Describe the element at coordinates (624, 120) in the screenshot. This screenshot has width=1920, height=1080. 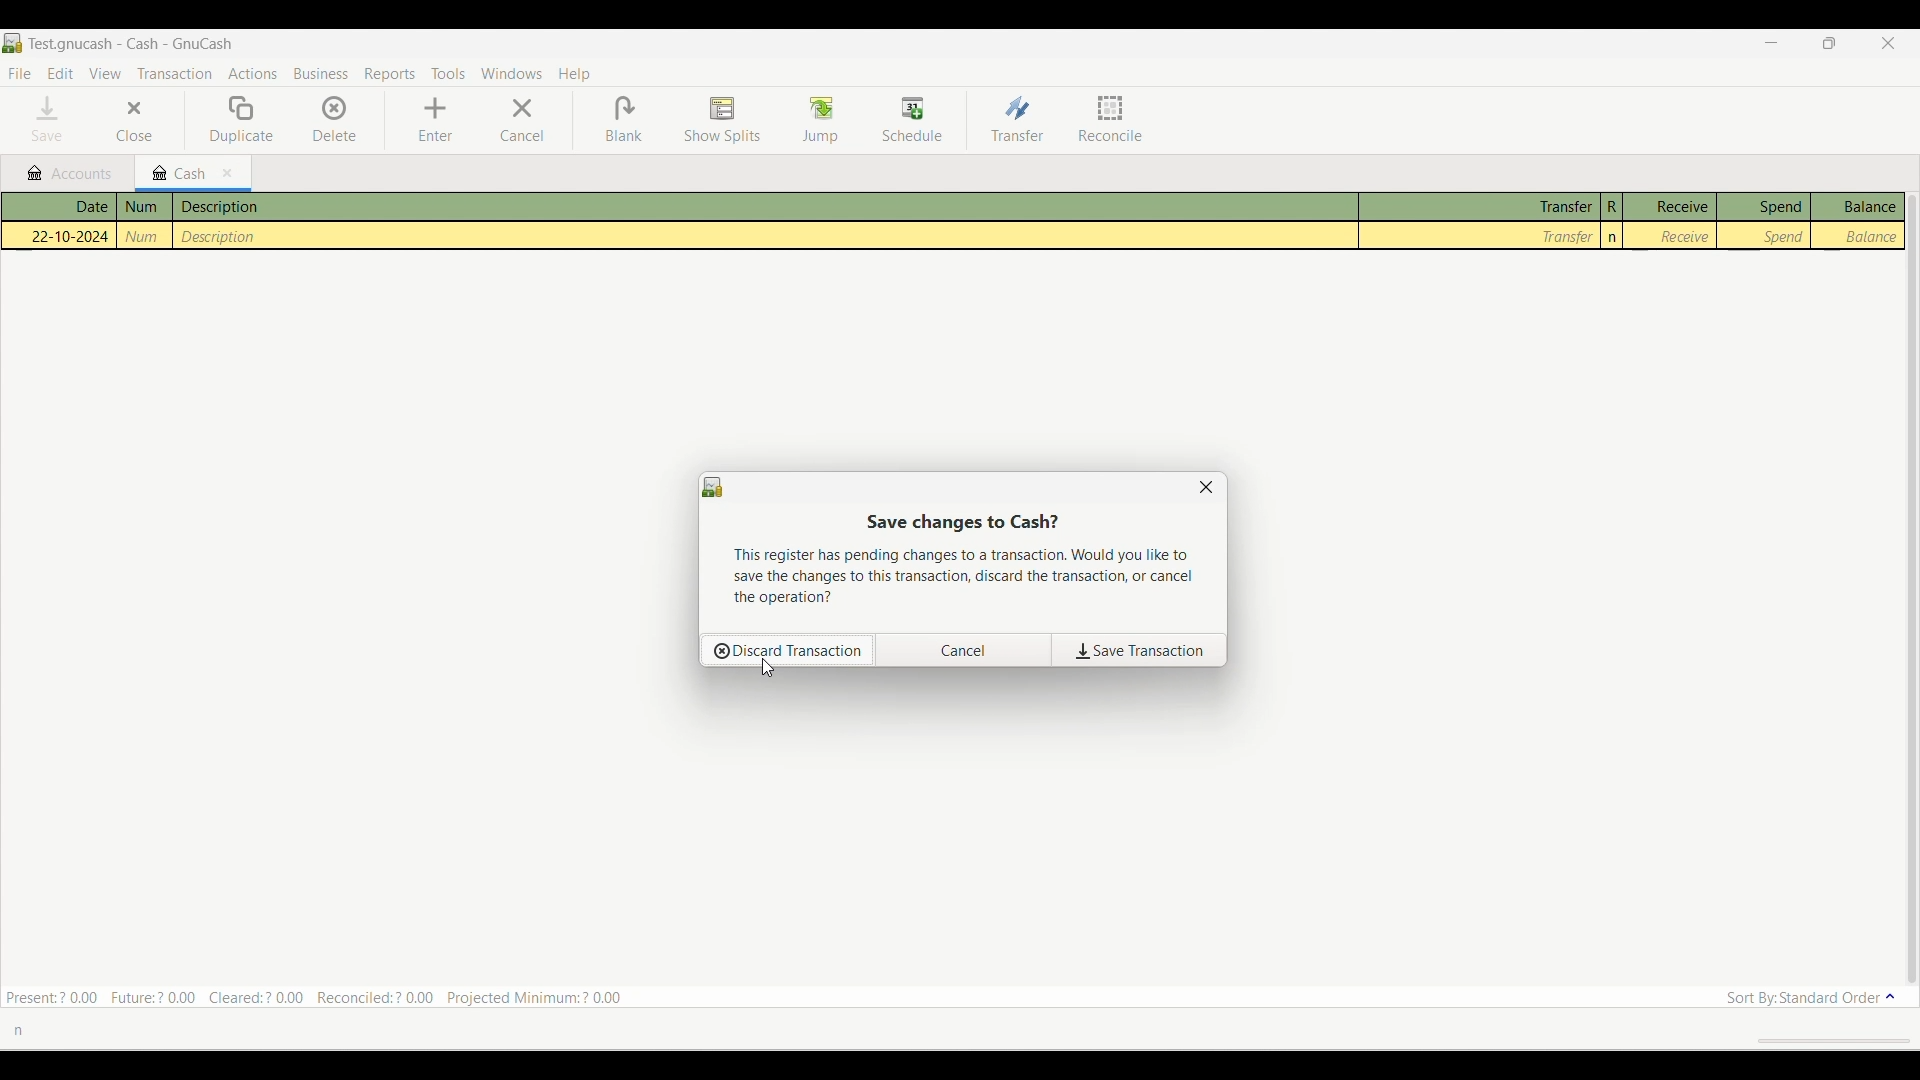
I see `Blank` at that location.